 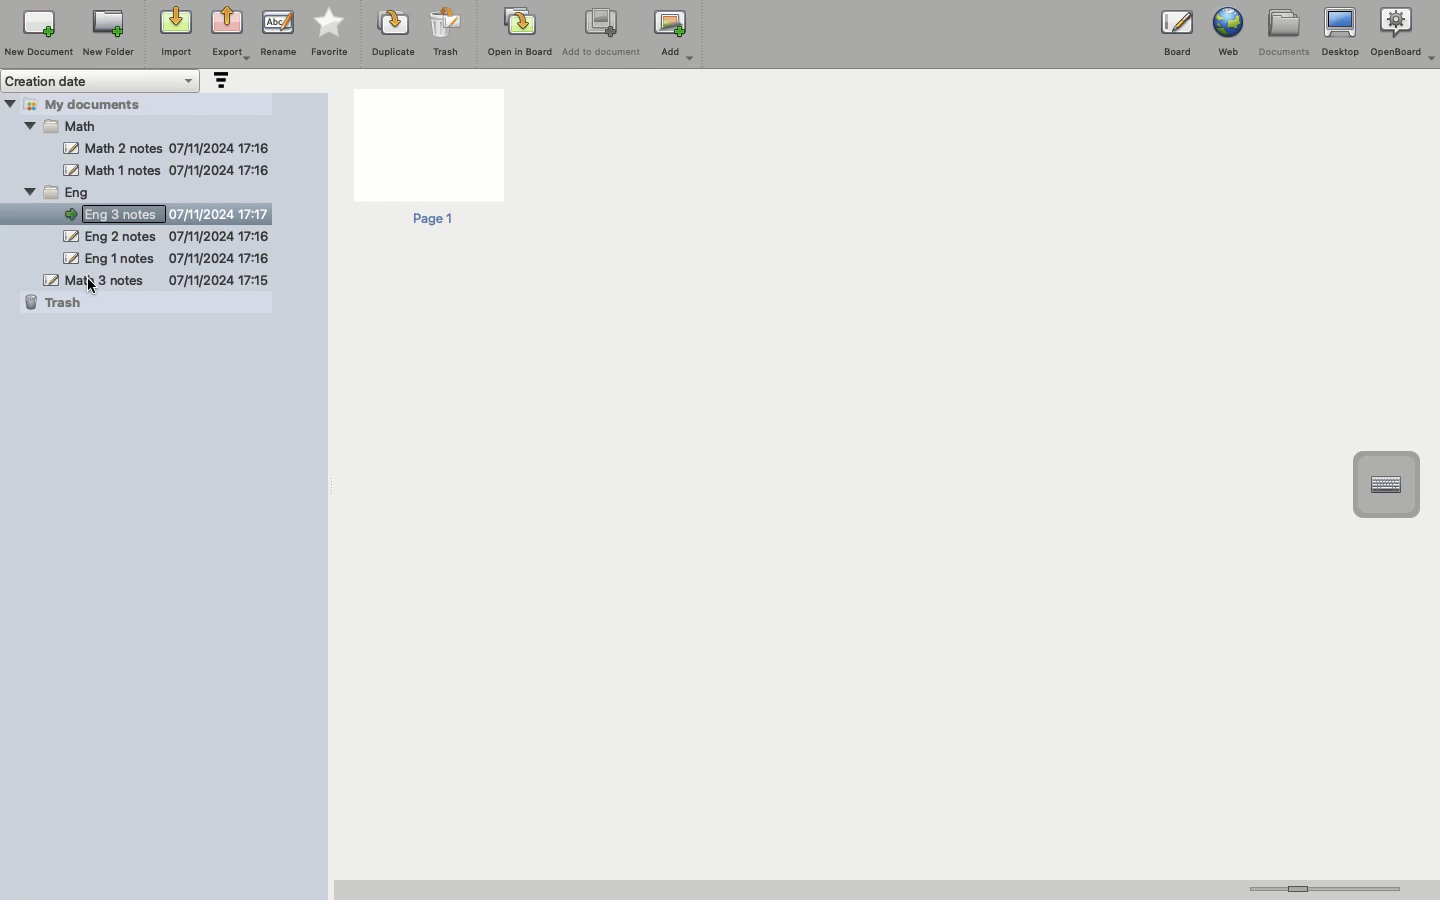 I want to click on New document, so click(x=39, y=33).